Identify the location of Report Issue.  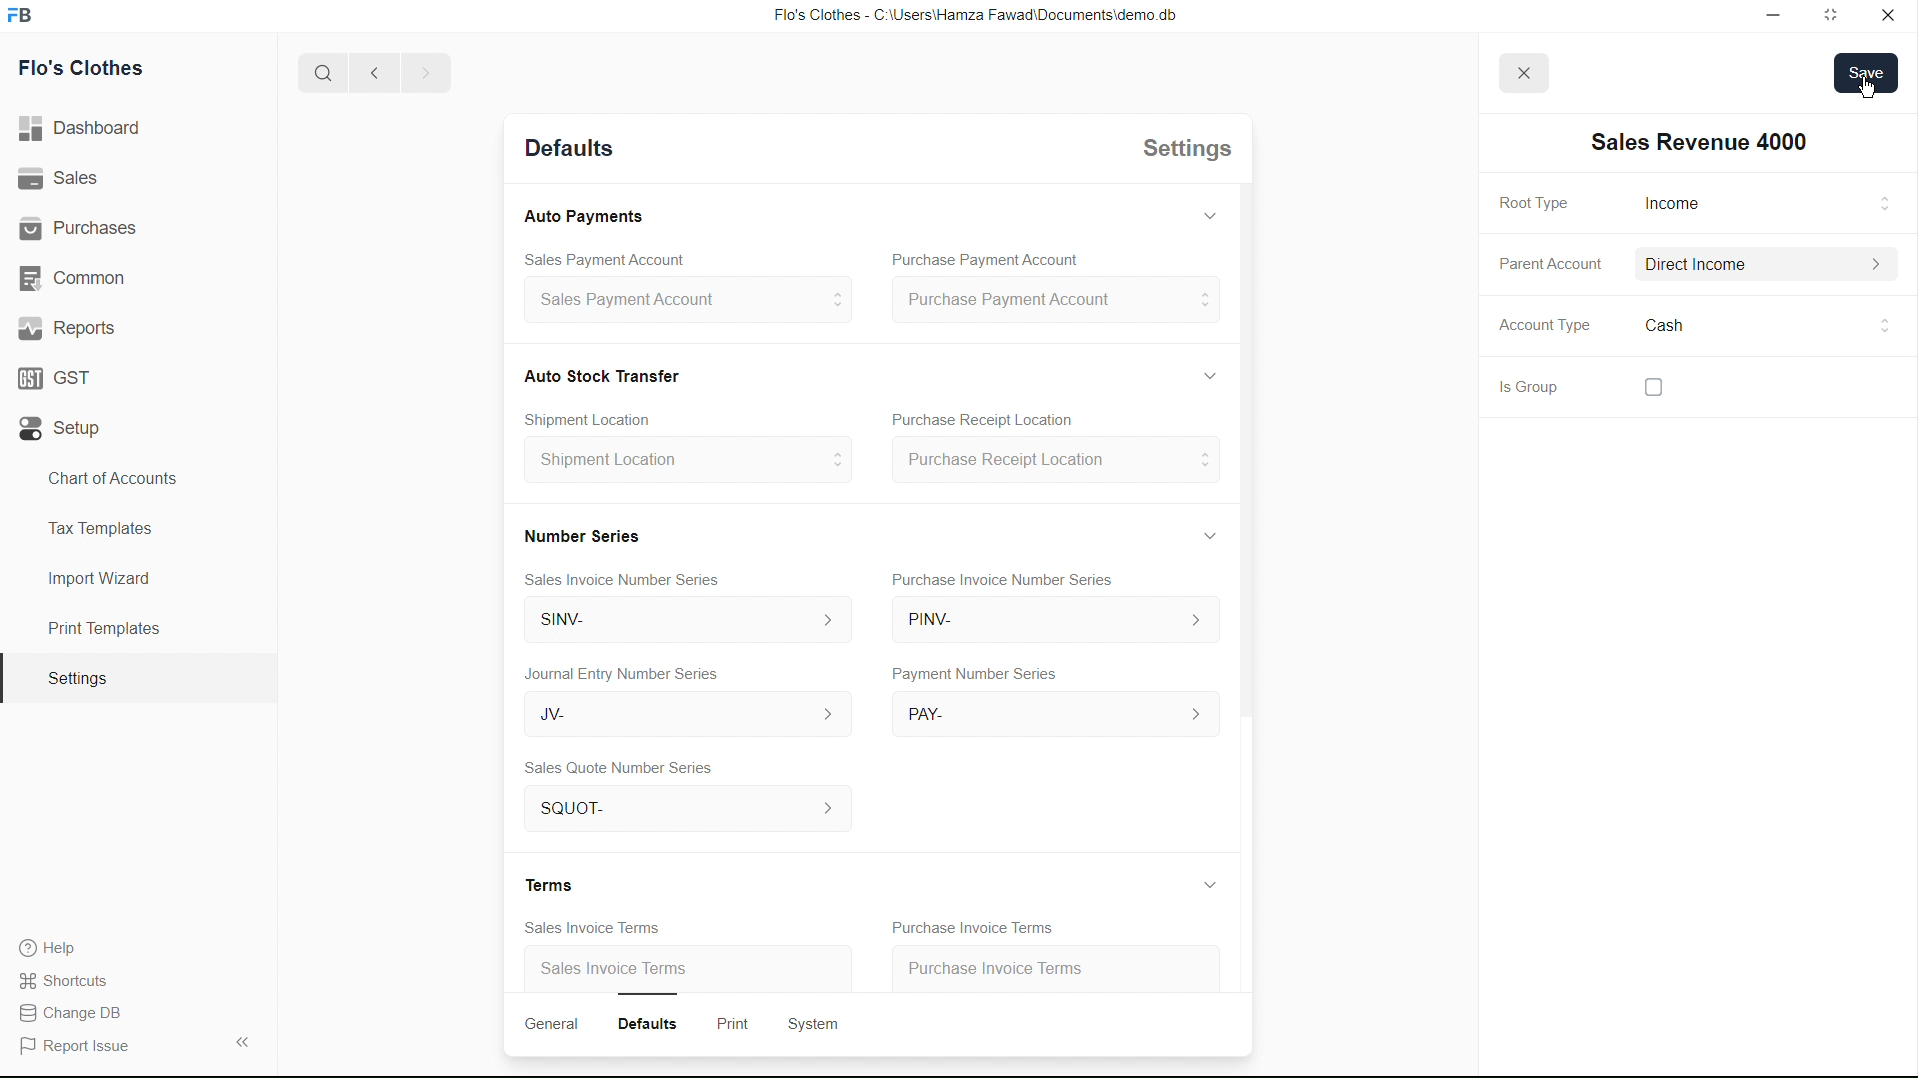
(81, 1047).